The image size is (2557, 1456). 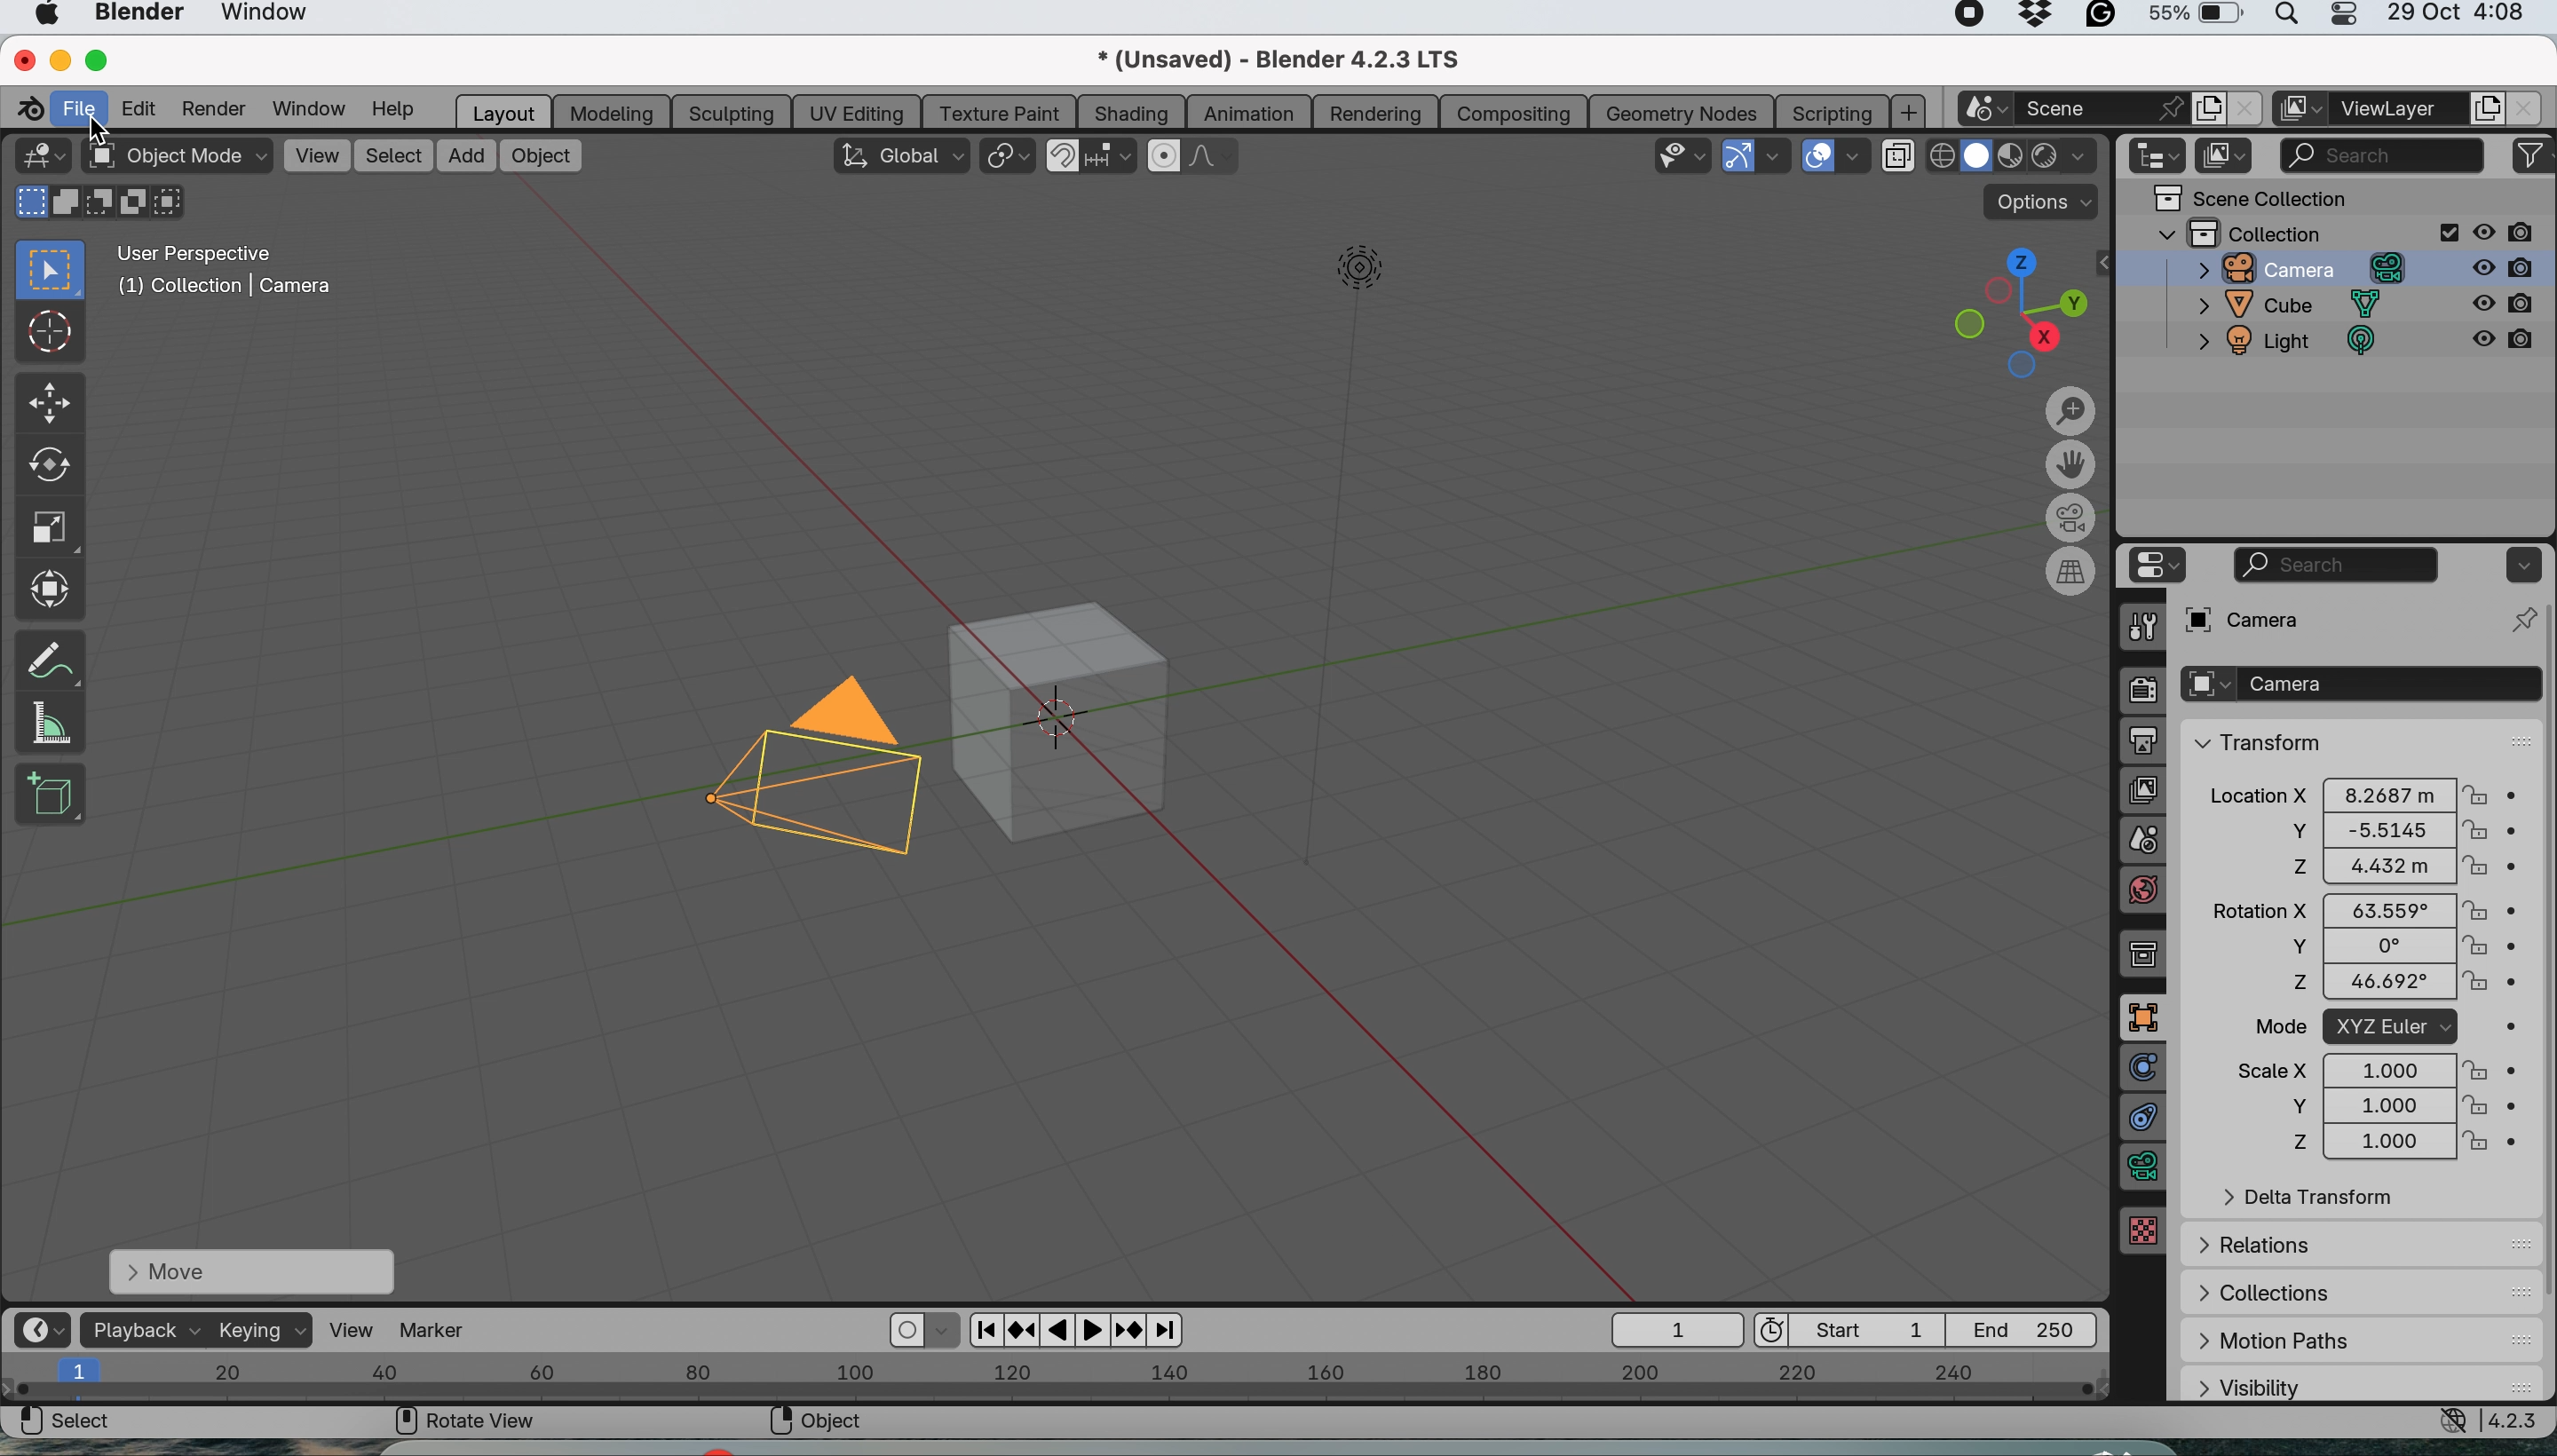 What do you see at coordinates (2503, 347) in the screenshot?
I see `disable in render` at bounding box center [2503, 347].